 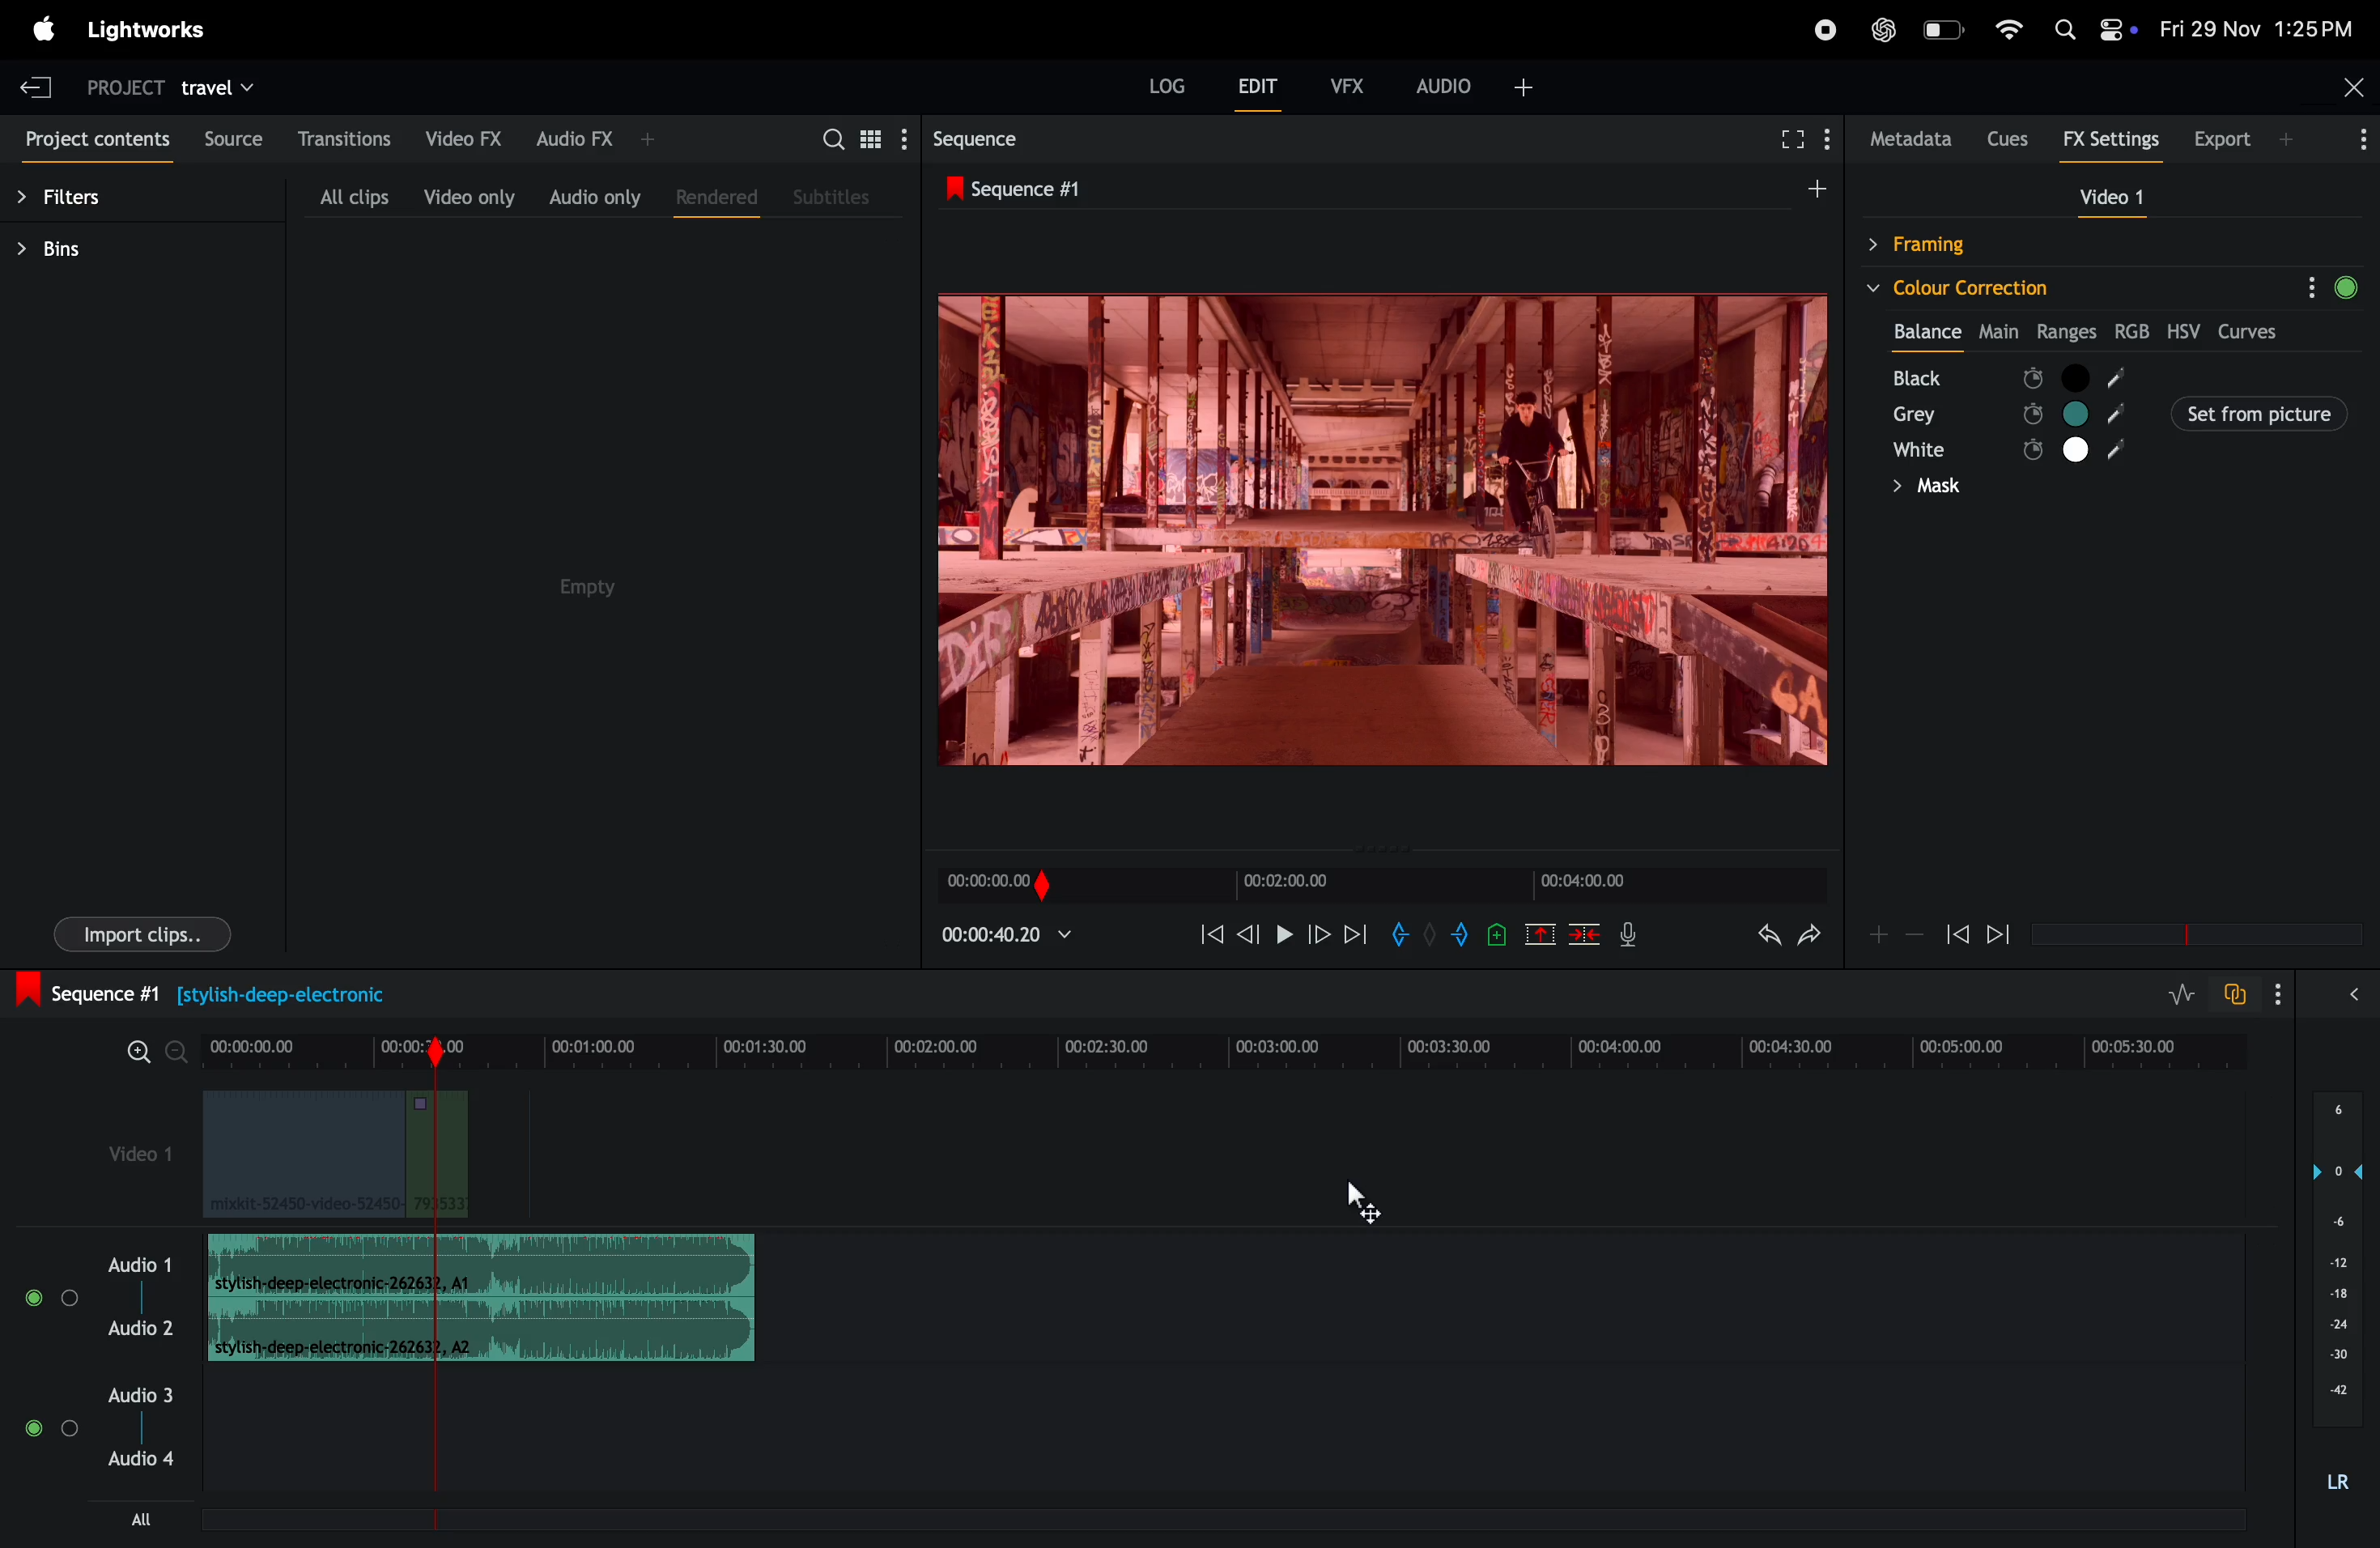 What do you see at coordinates (144, 1462) in the screenshot?
I see `Audio 4` at bounding box center [144, 1462].